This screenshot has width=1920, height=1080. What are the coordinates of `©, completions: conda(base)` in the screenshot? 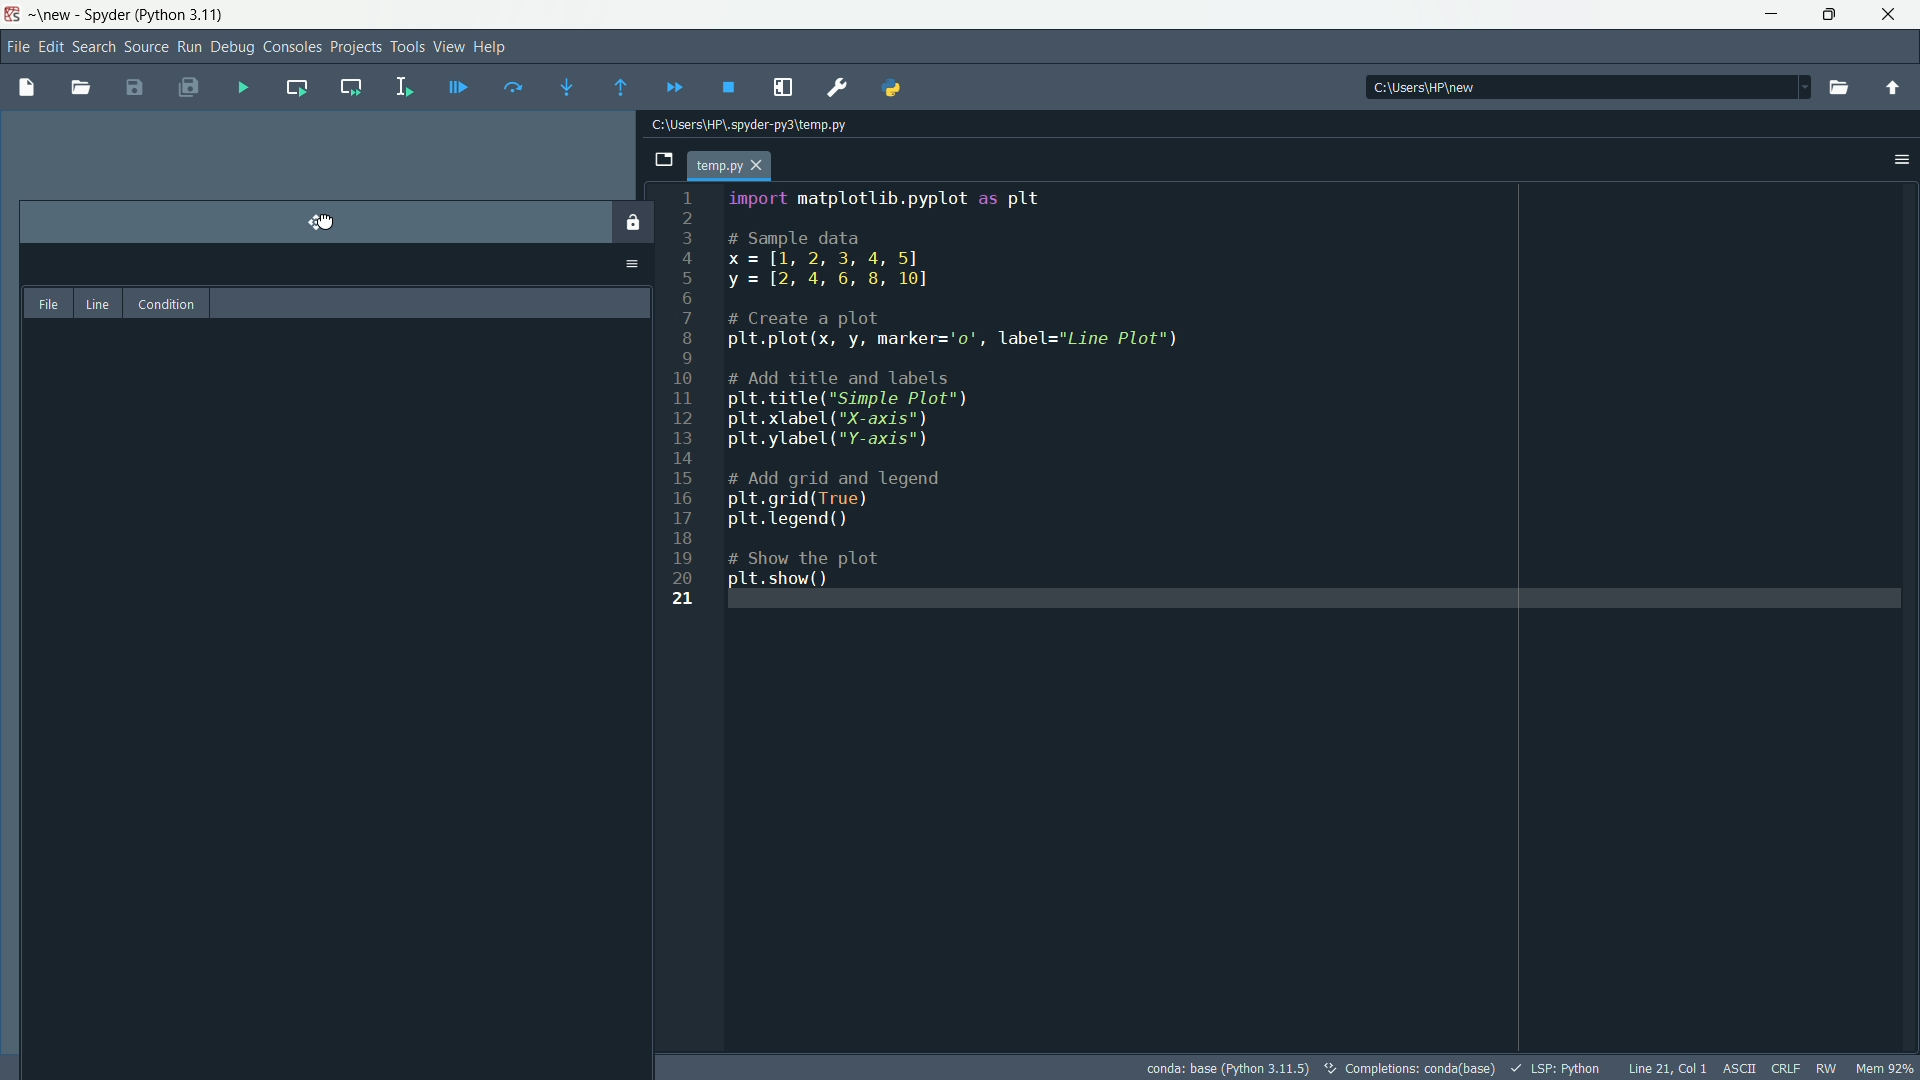 It's located at (1408, 1065).